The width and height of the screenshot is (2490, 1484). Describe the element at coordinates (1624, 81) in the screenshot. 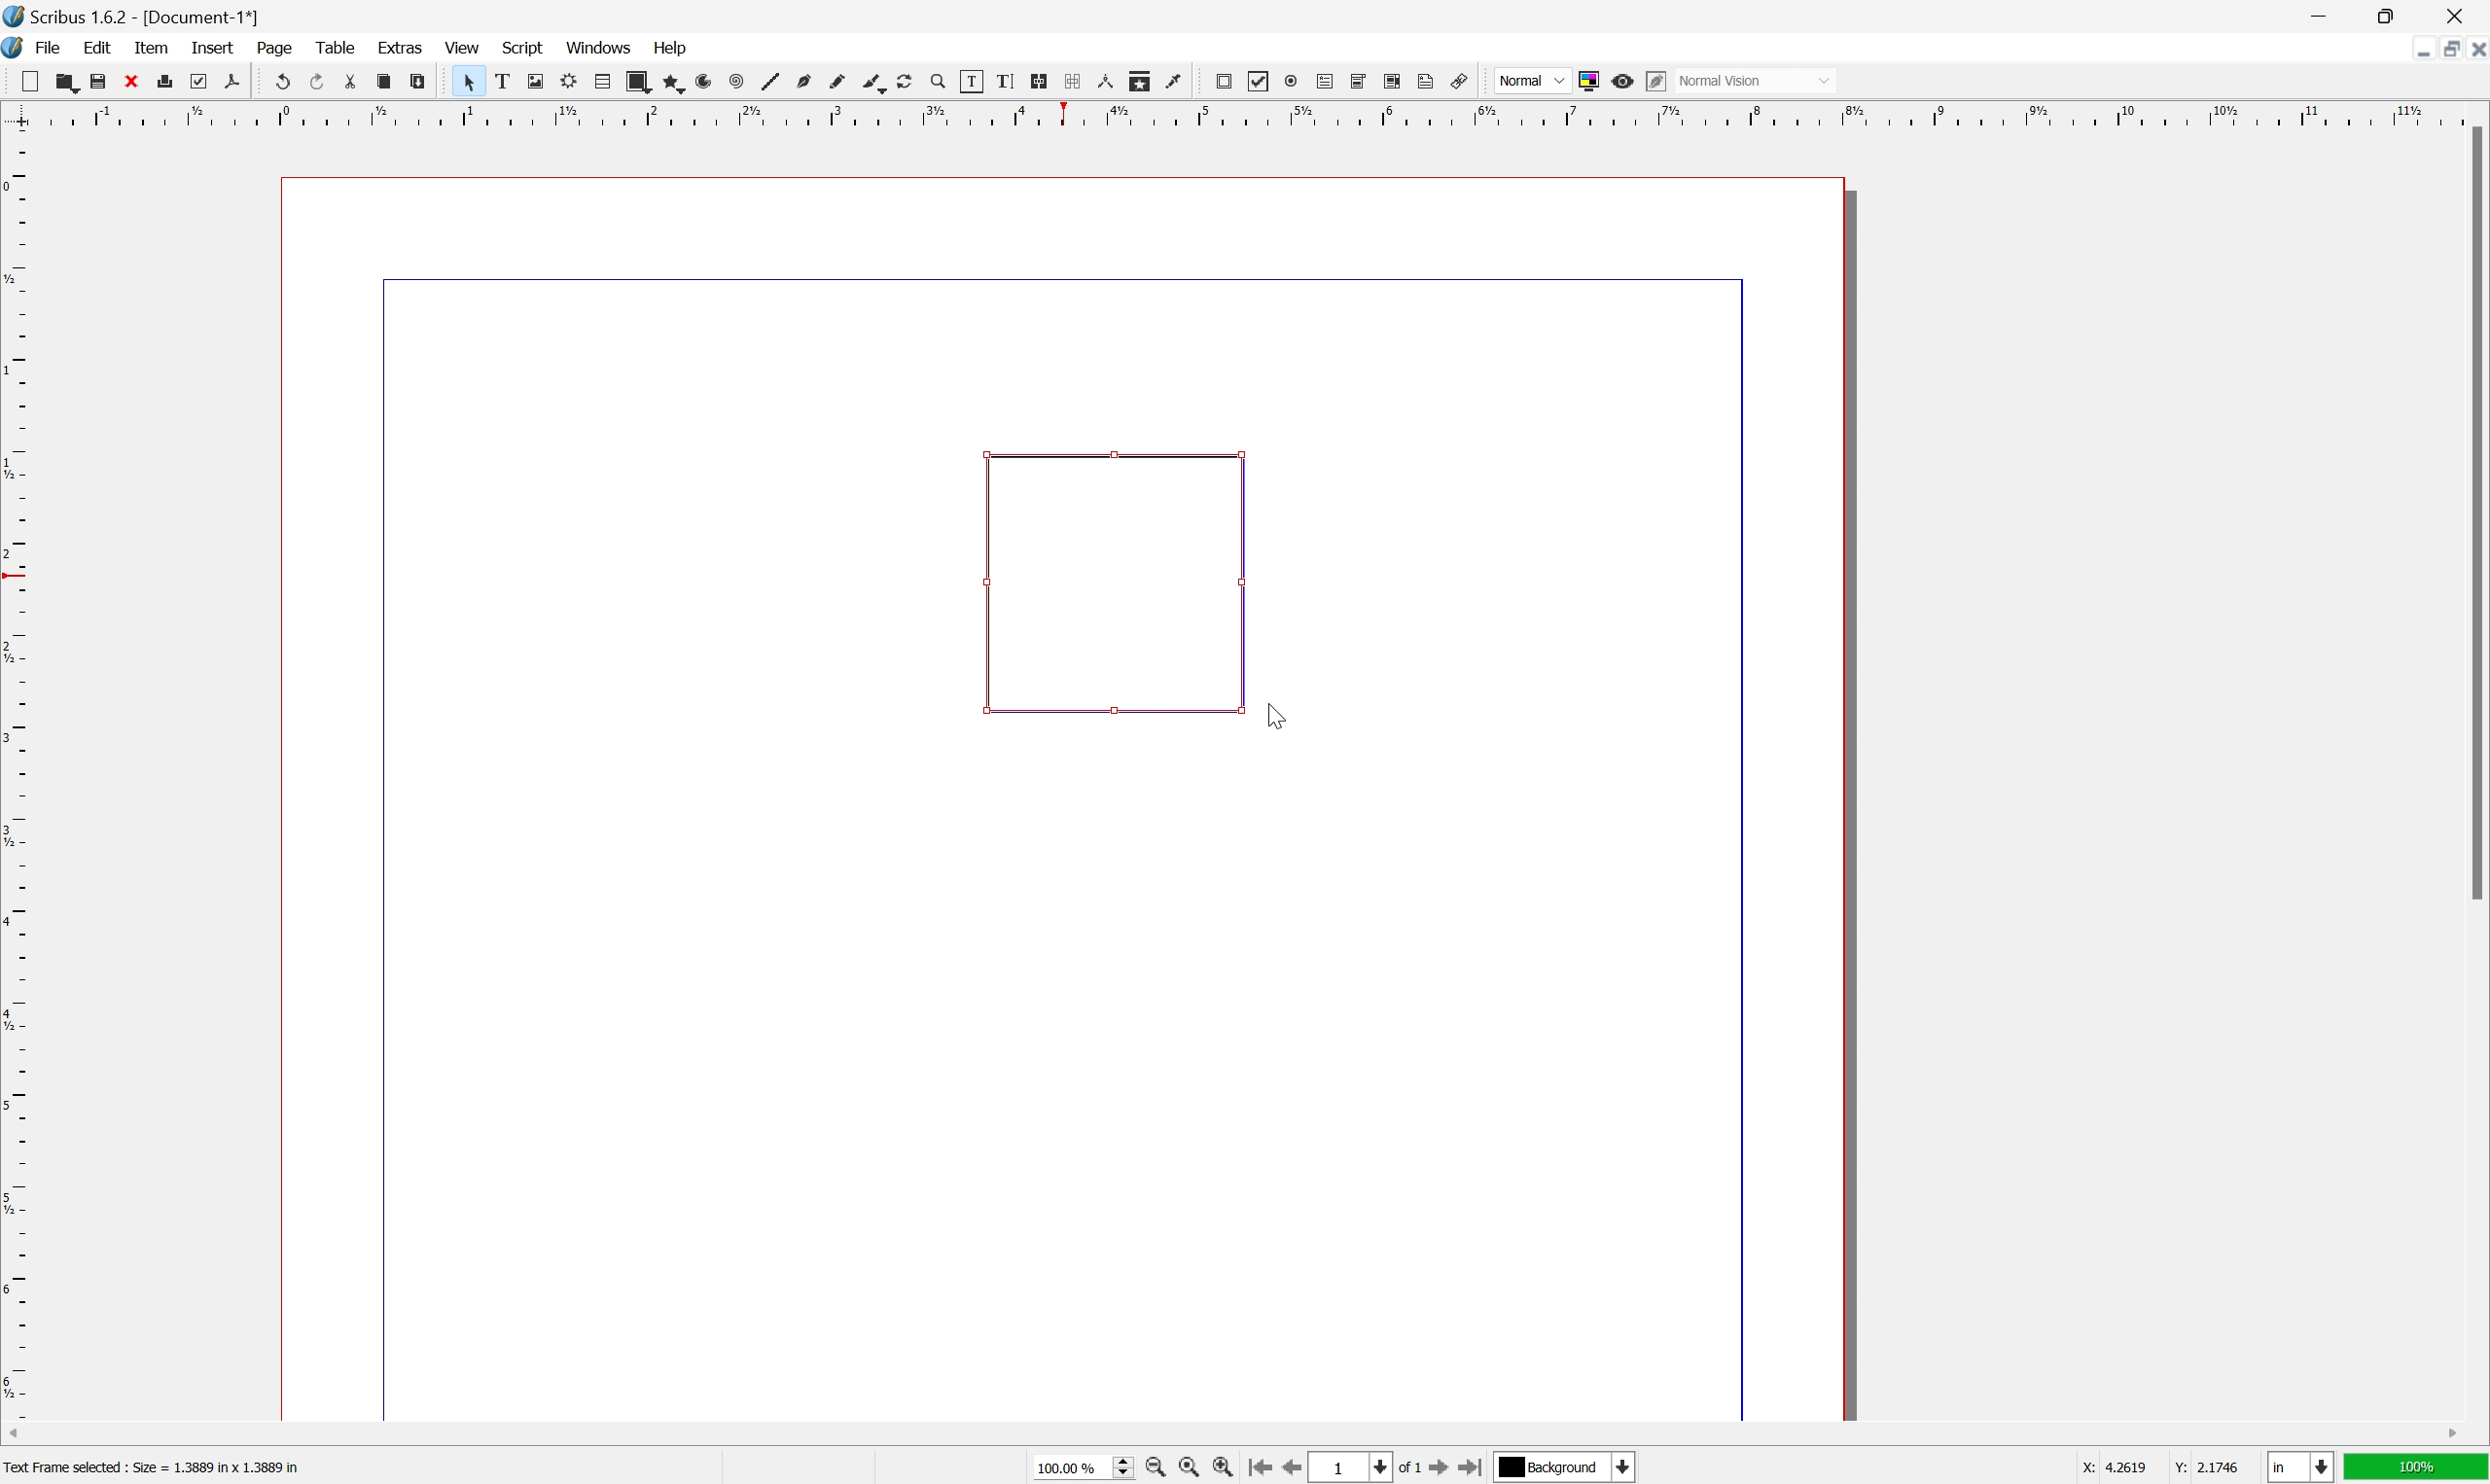

I see `preview mode` at that location.